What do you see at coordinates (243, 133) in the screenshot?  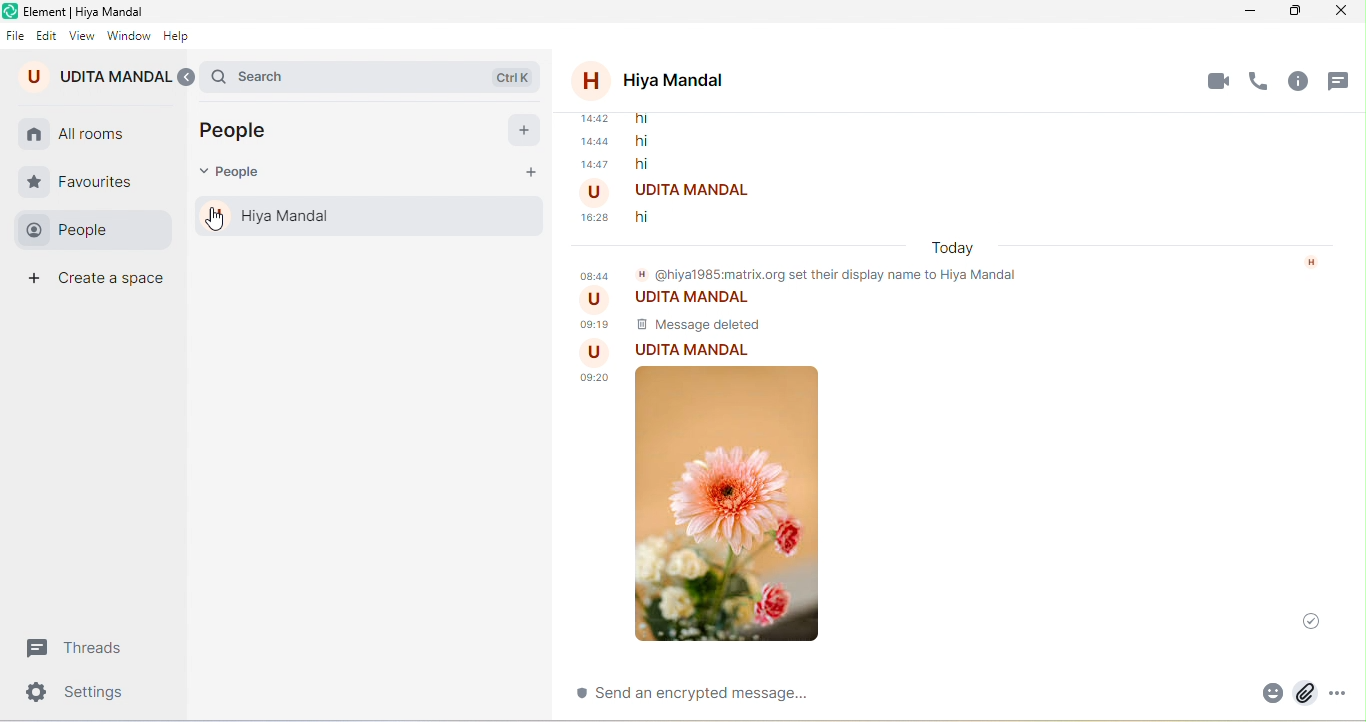 I see `people` at bounding box center [243, 133].